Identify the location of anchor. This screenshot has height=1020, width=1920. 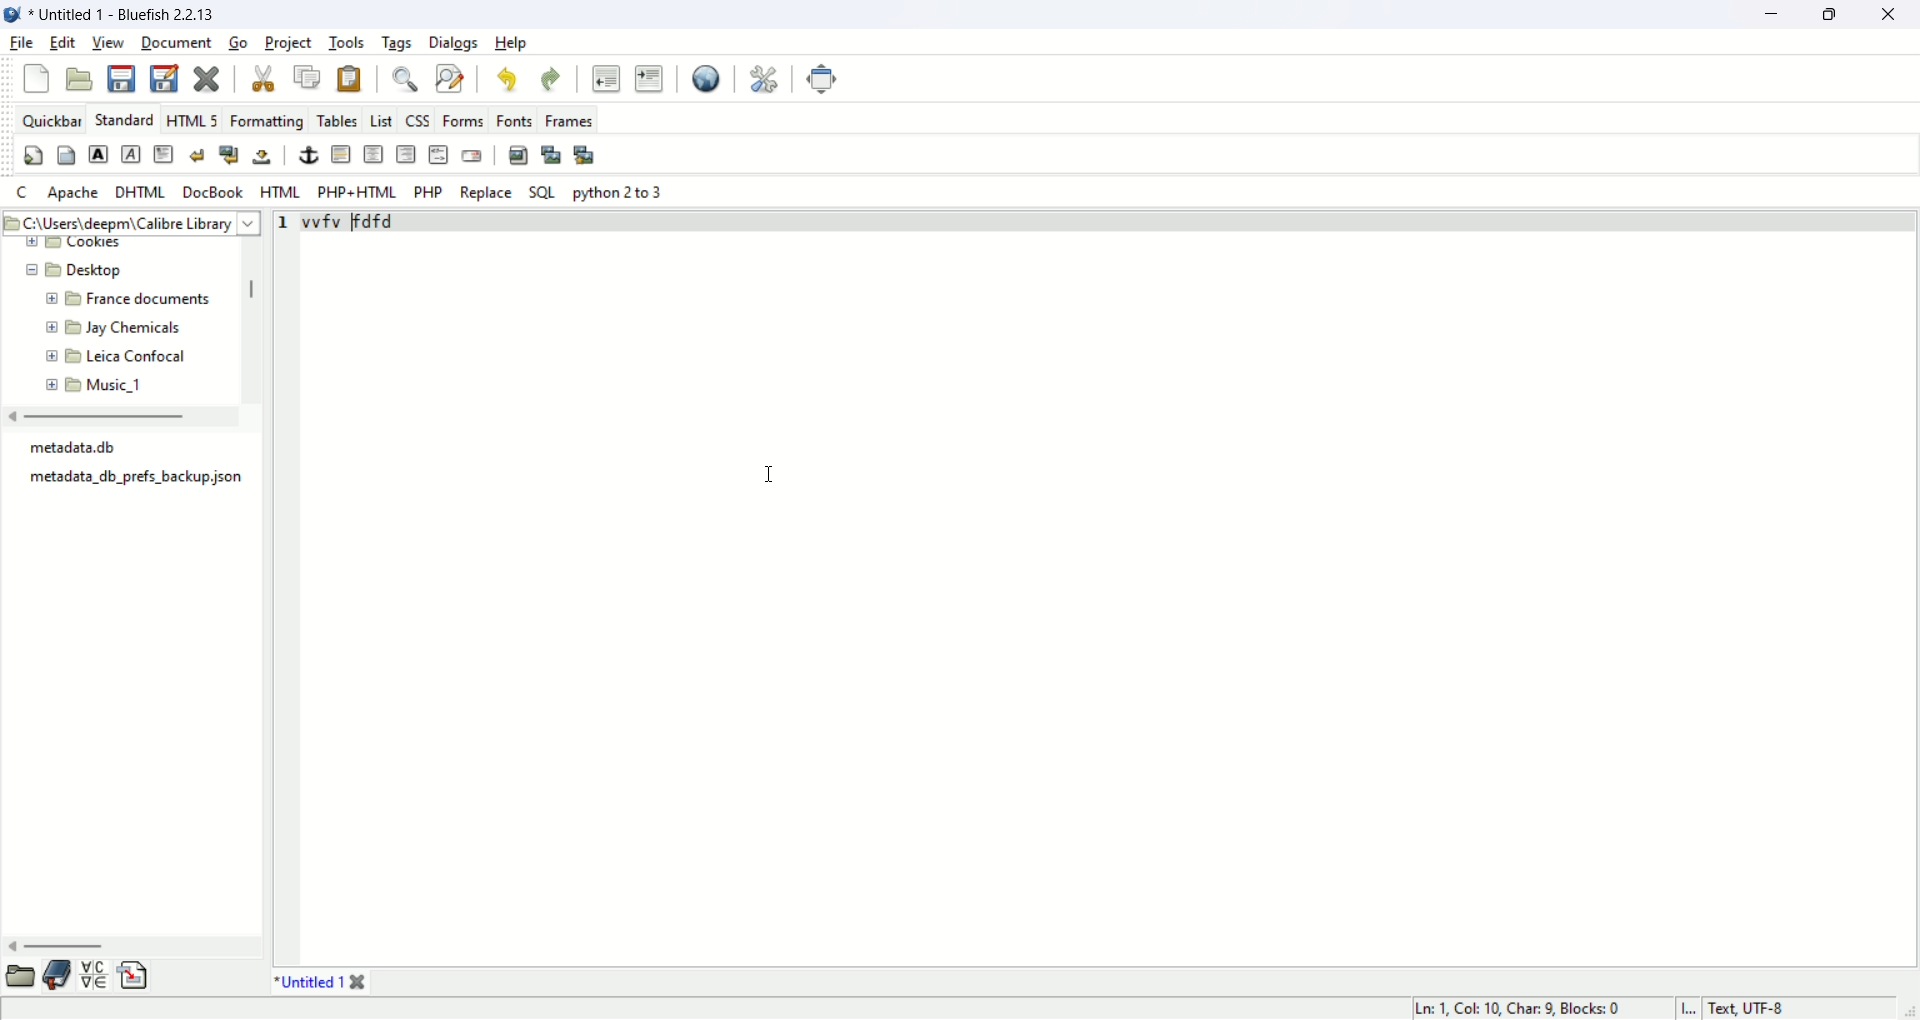
(306, 155).